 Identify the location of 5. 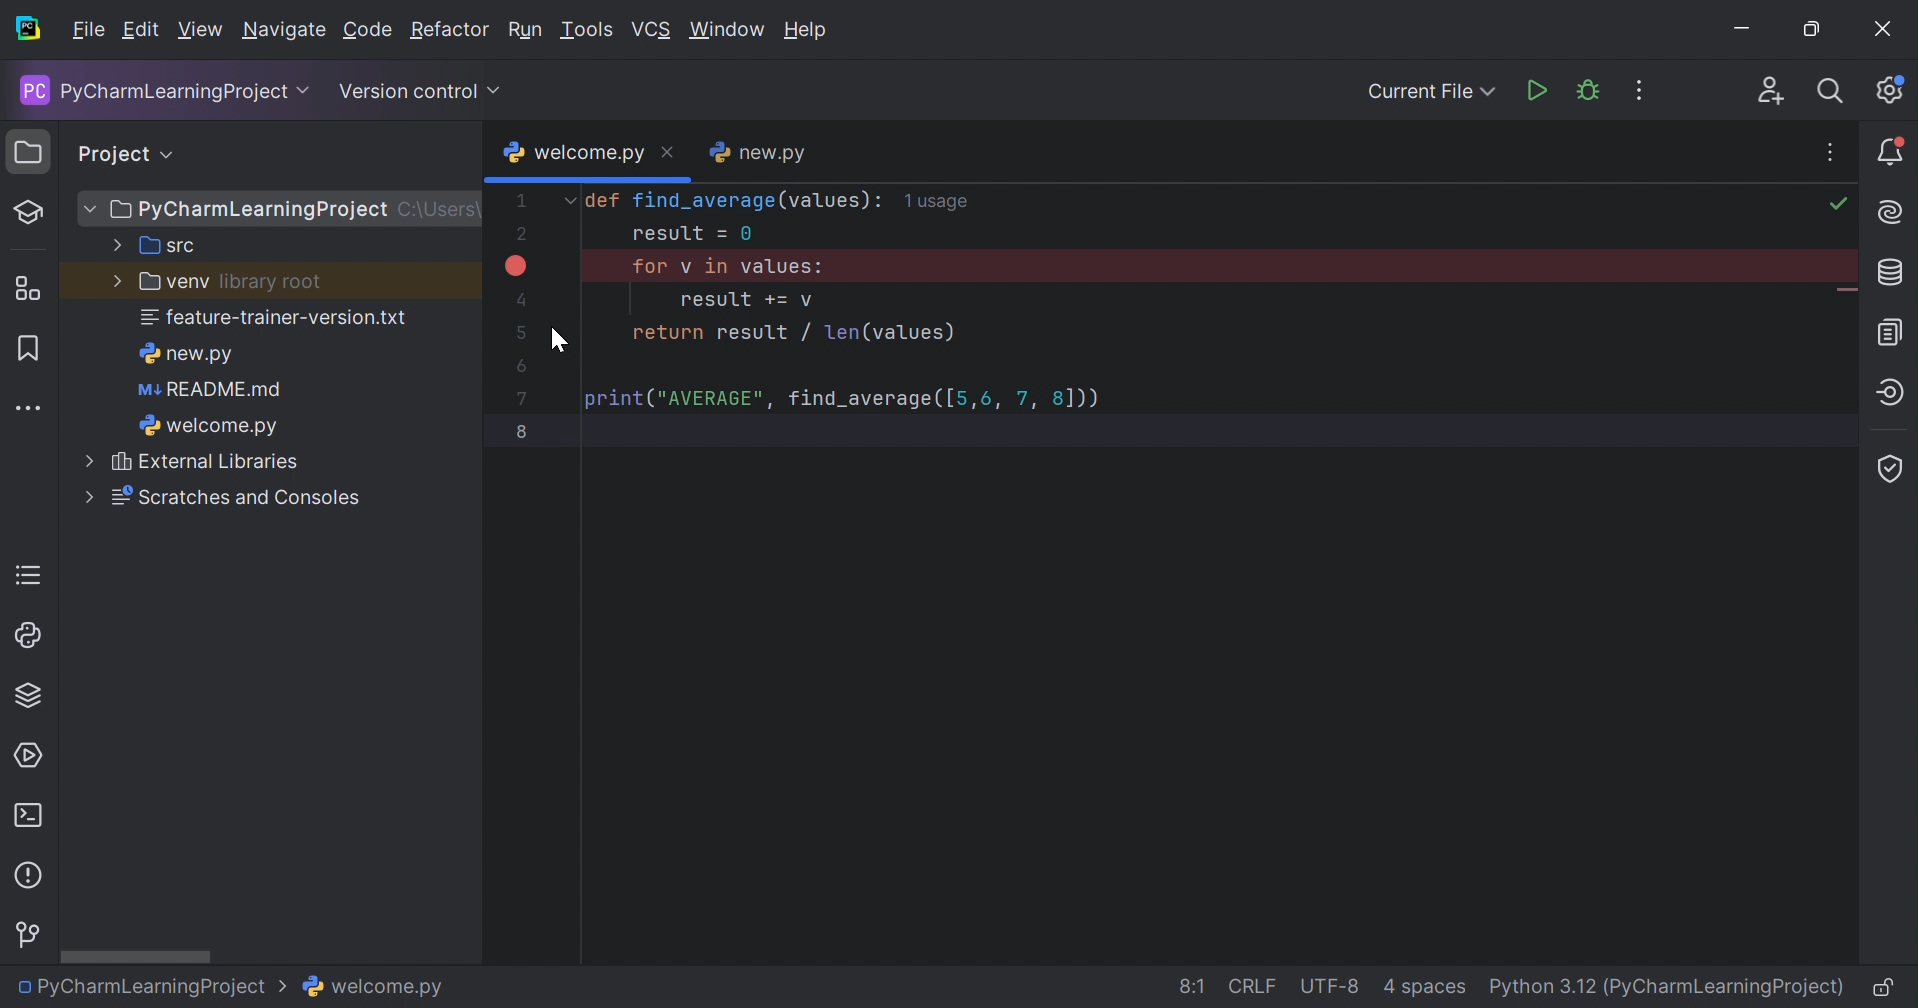
(520, 330).